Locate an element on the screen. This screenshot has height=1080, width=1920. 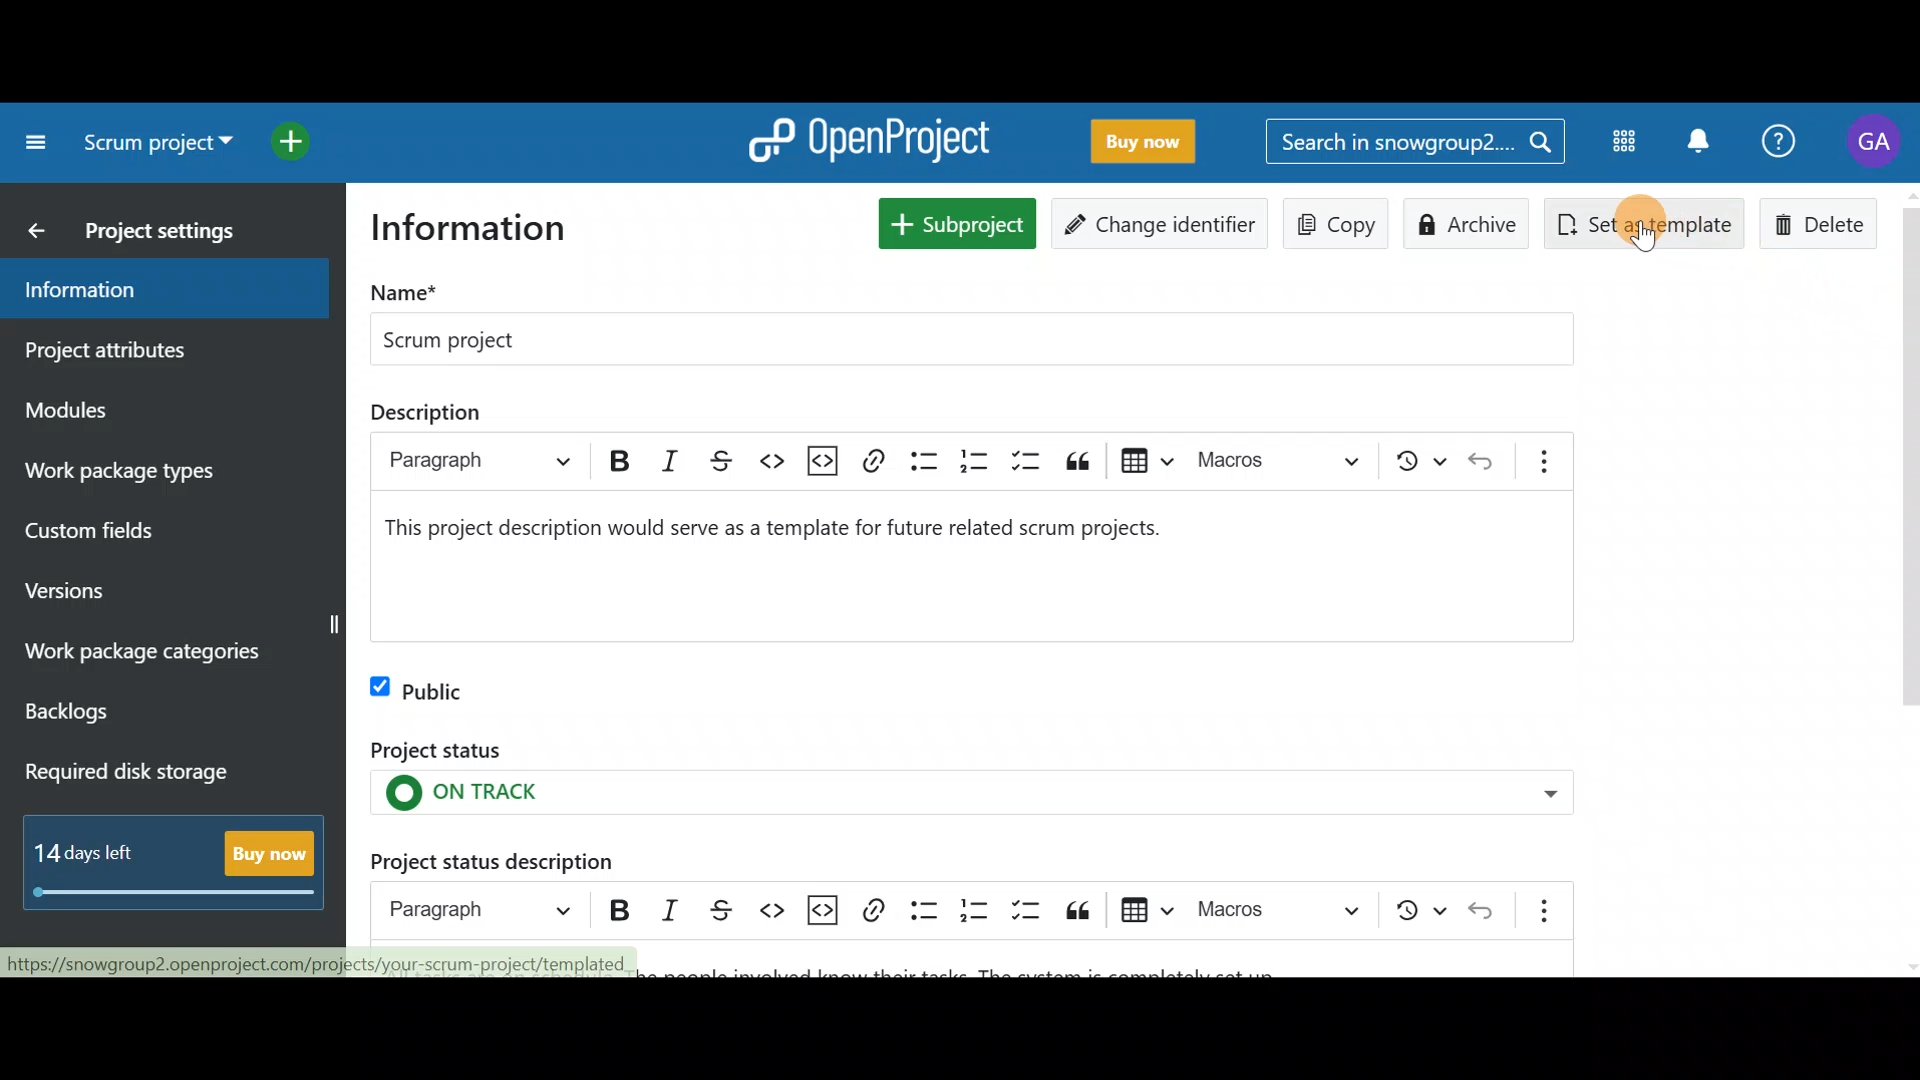
block quote is located at coordinates (1076, 461).